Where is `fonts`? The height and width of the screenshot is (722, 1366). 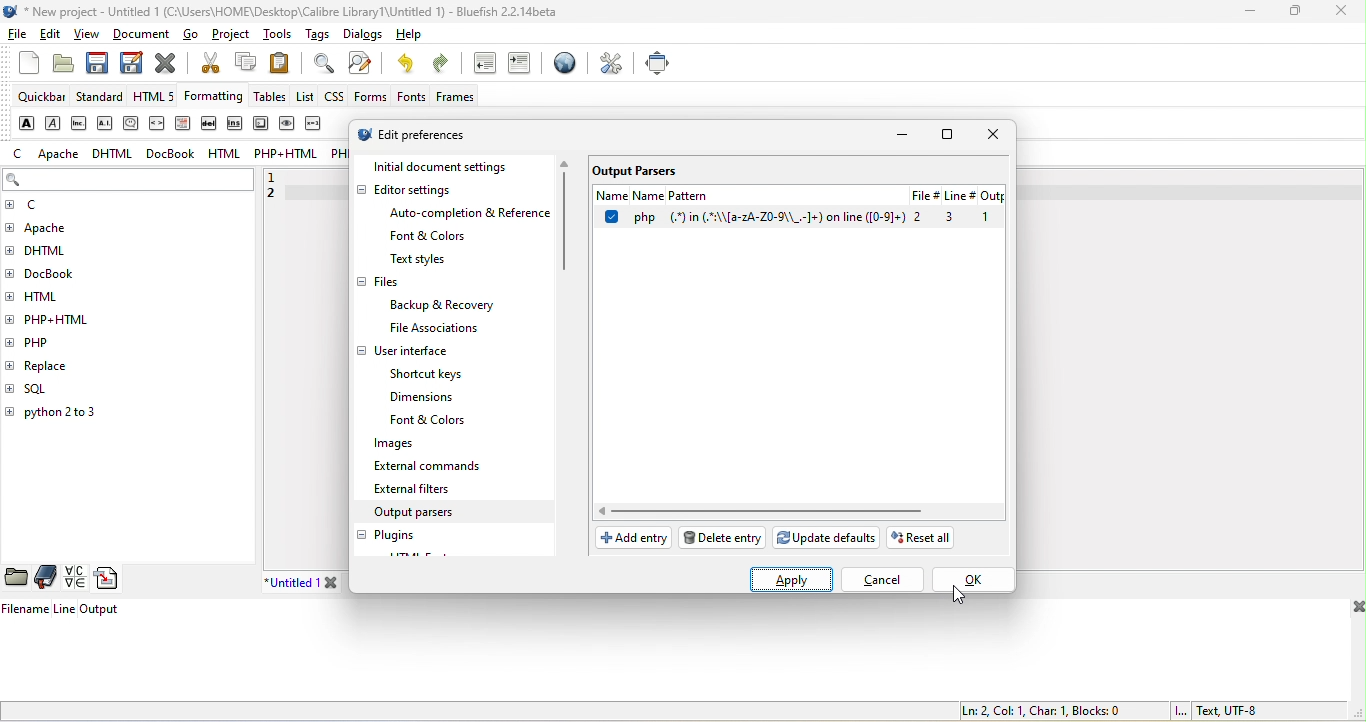 fonts is located at coordinates (408, 97).